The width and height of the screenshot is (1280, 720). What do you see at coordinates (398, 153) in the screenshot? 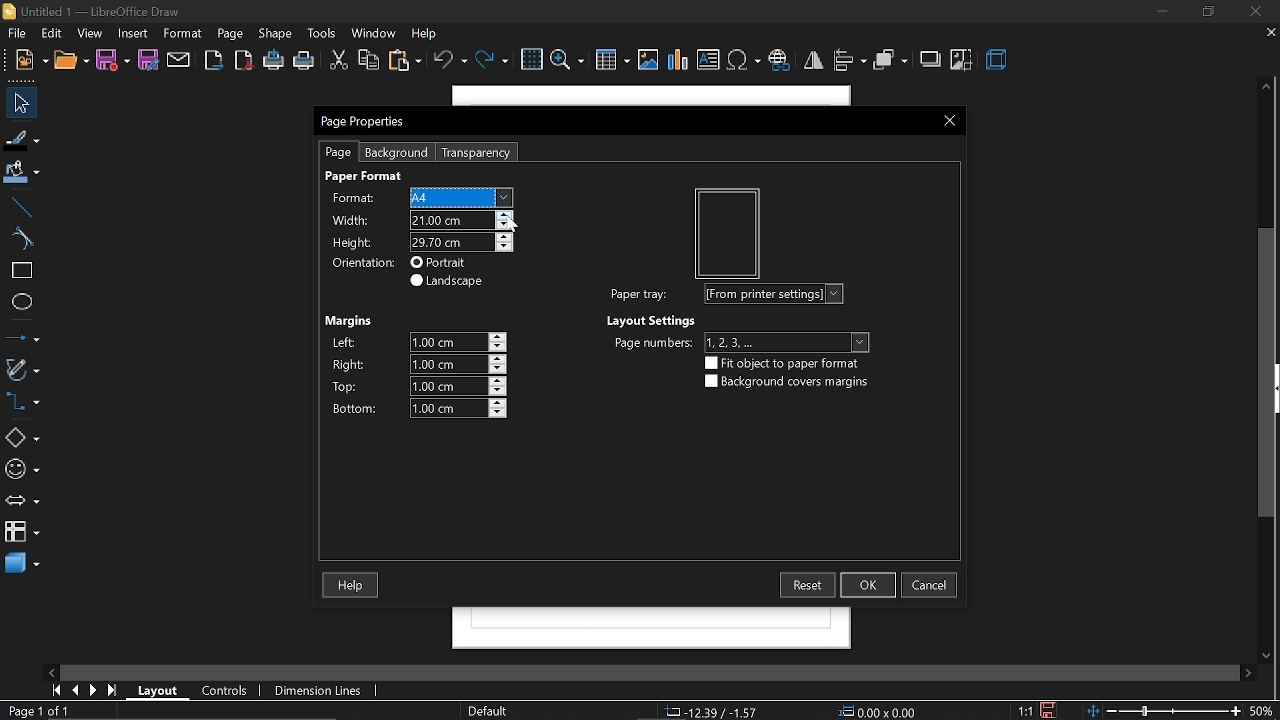
I see `background` at bounding box center [398, 153].